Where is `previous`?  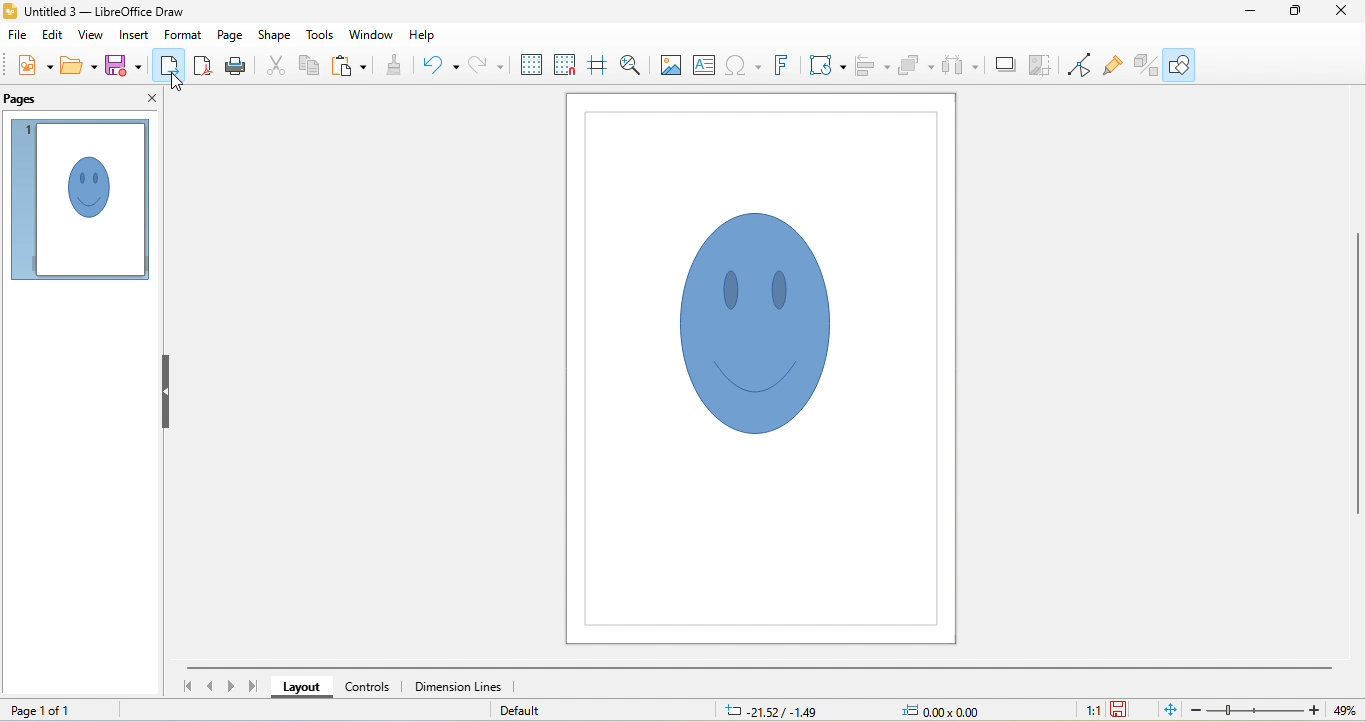 previous is located at coordinates (210, 687).